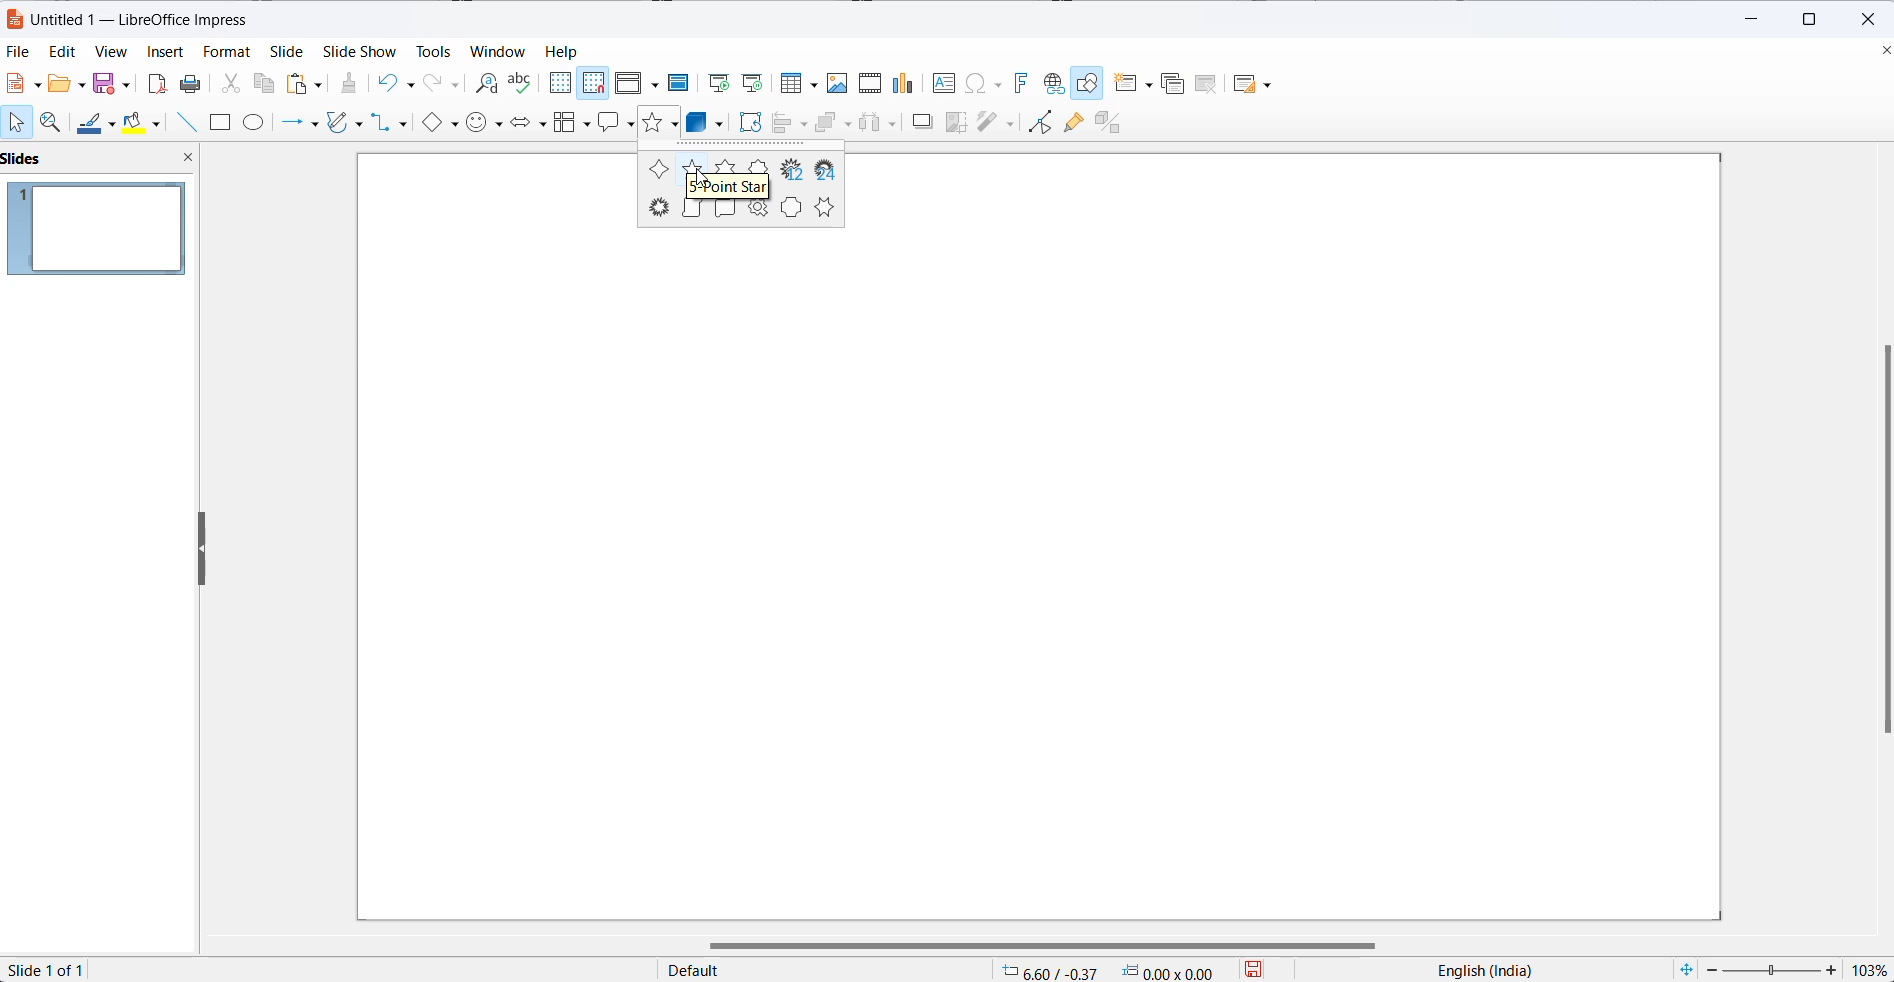 The height and width of the screenshot is (982, 1894). Describe the element at coordinates (346, 125) in the screenshot. I see `curve and polygons` at that location.